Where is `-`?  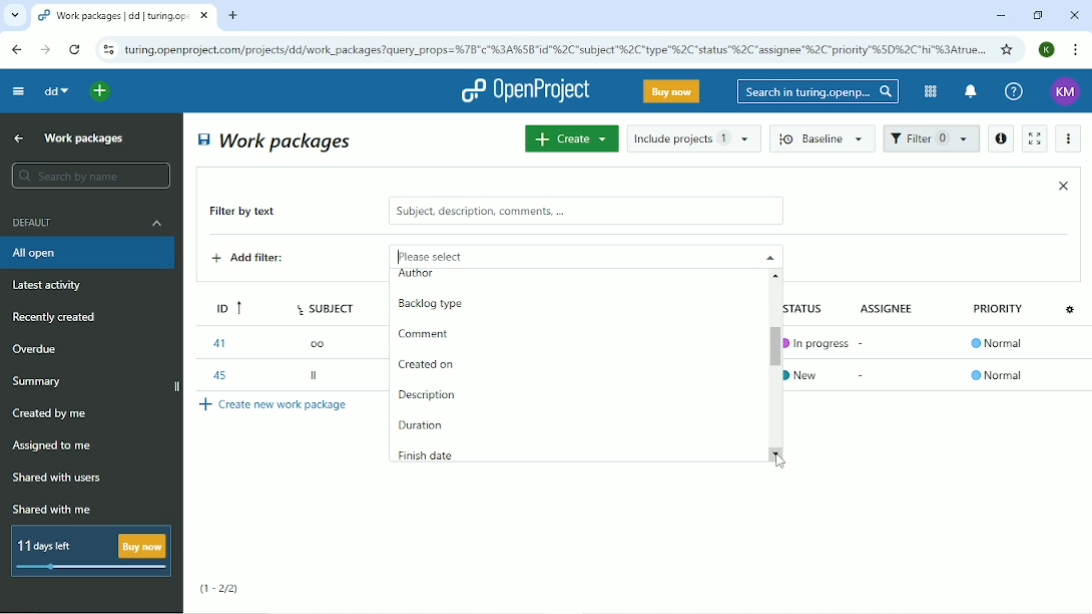
- is located at coordinates (864, 340).